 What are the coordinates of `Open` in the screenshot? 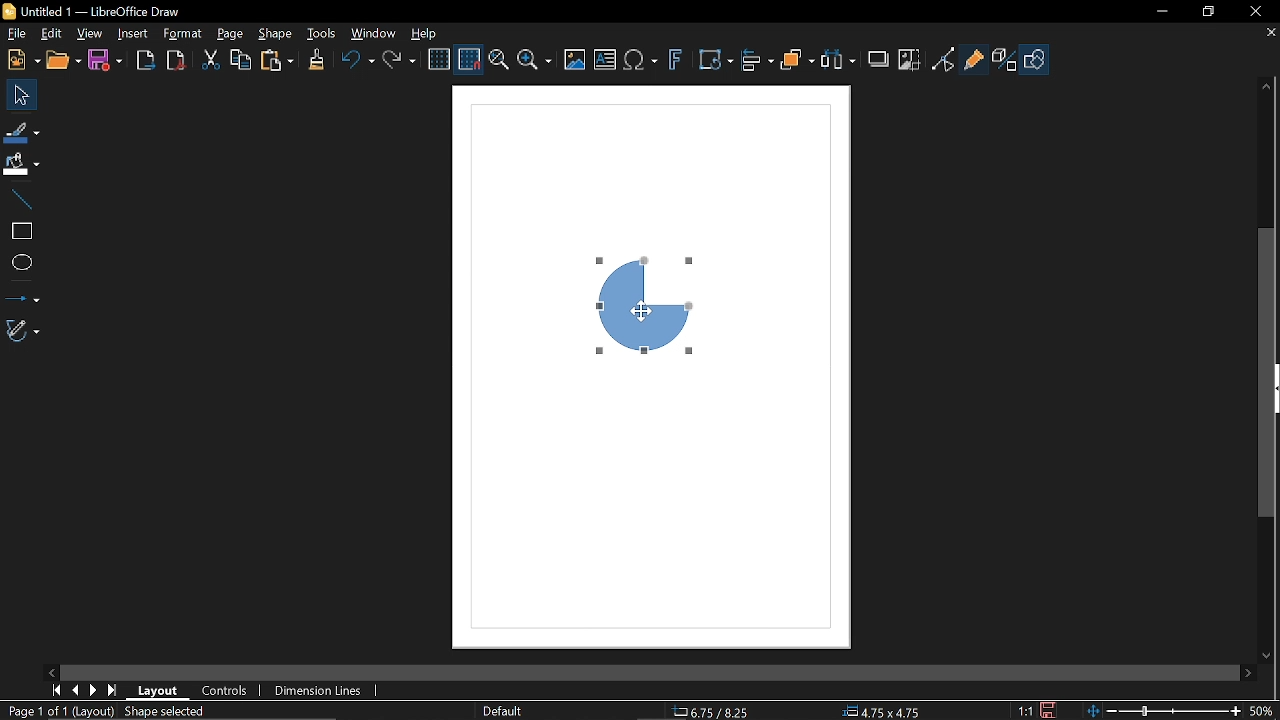 It's located at (64, 61).